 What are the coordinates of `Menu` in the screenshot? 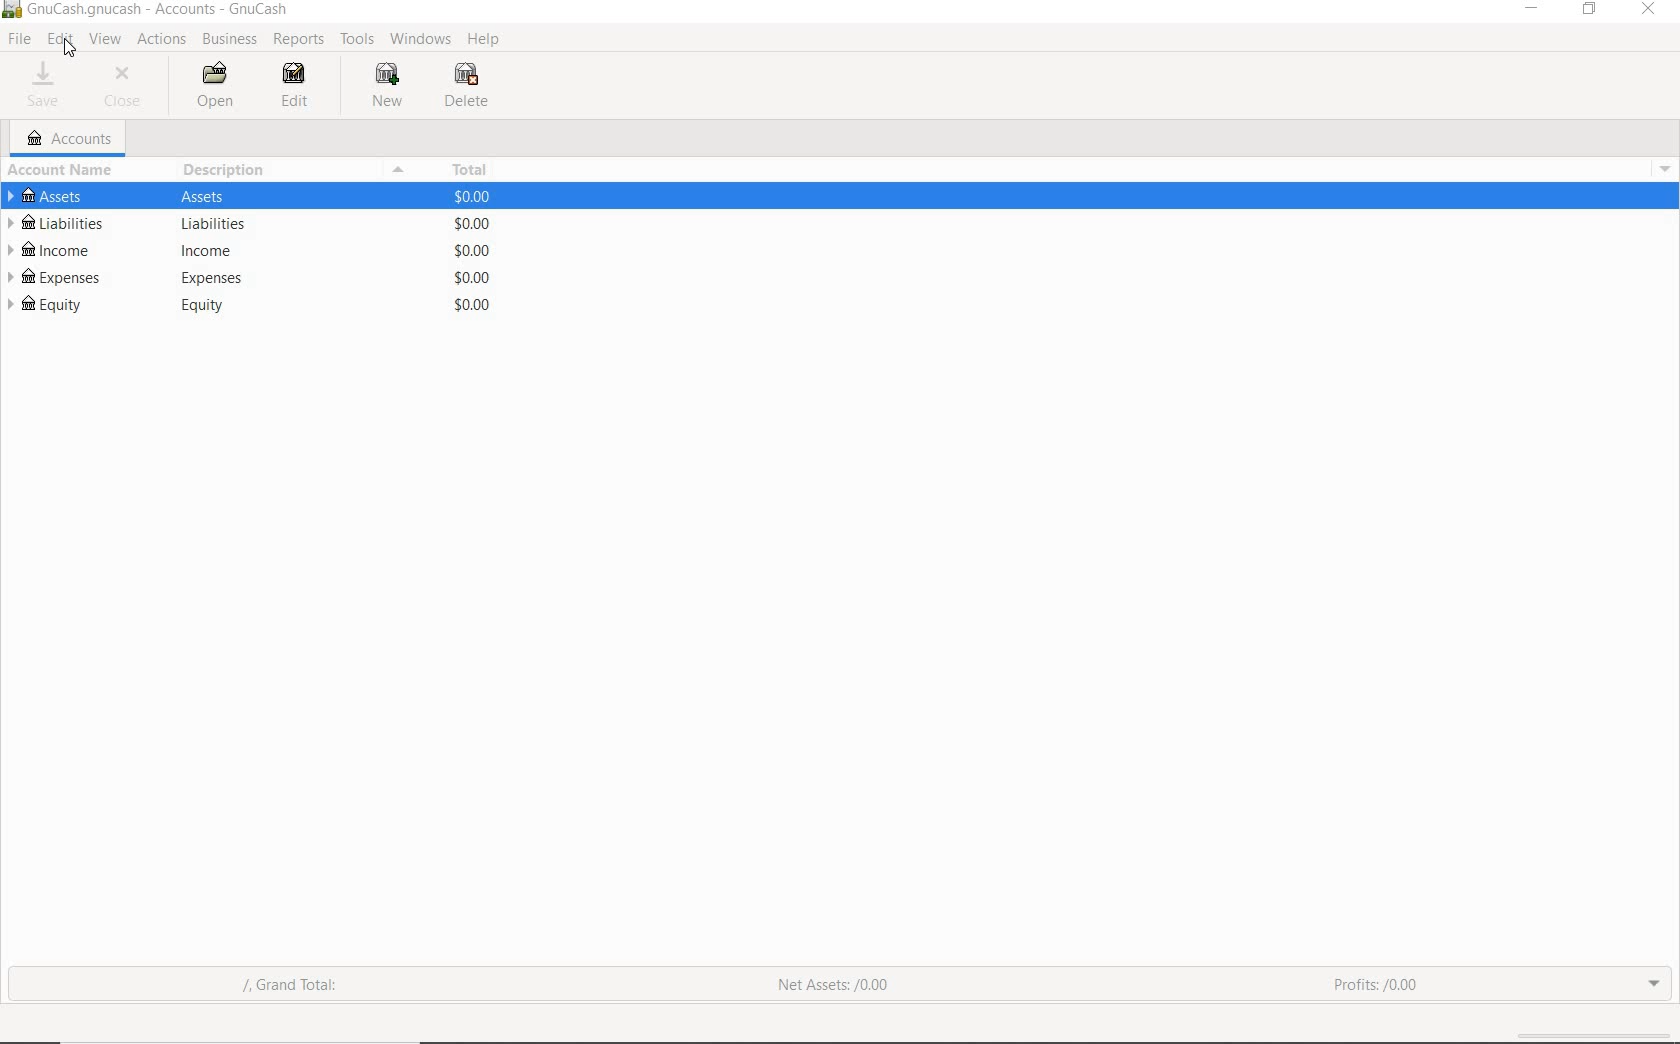 It's located at (400, 169).